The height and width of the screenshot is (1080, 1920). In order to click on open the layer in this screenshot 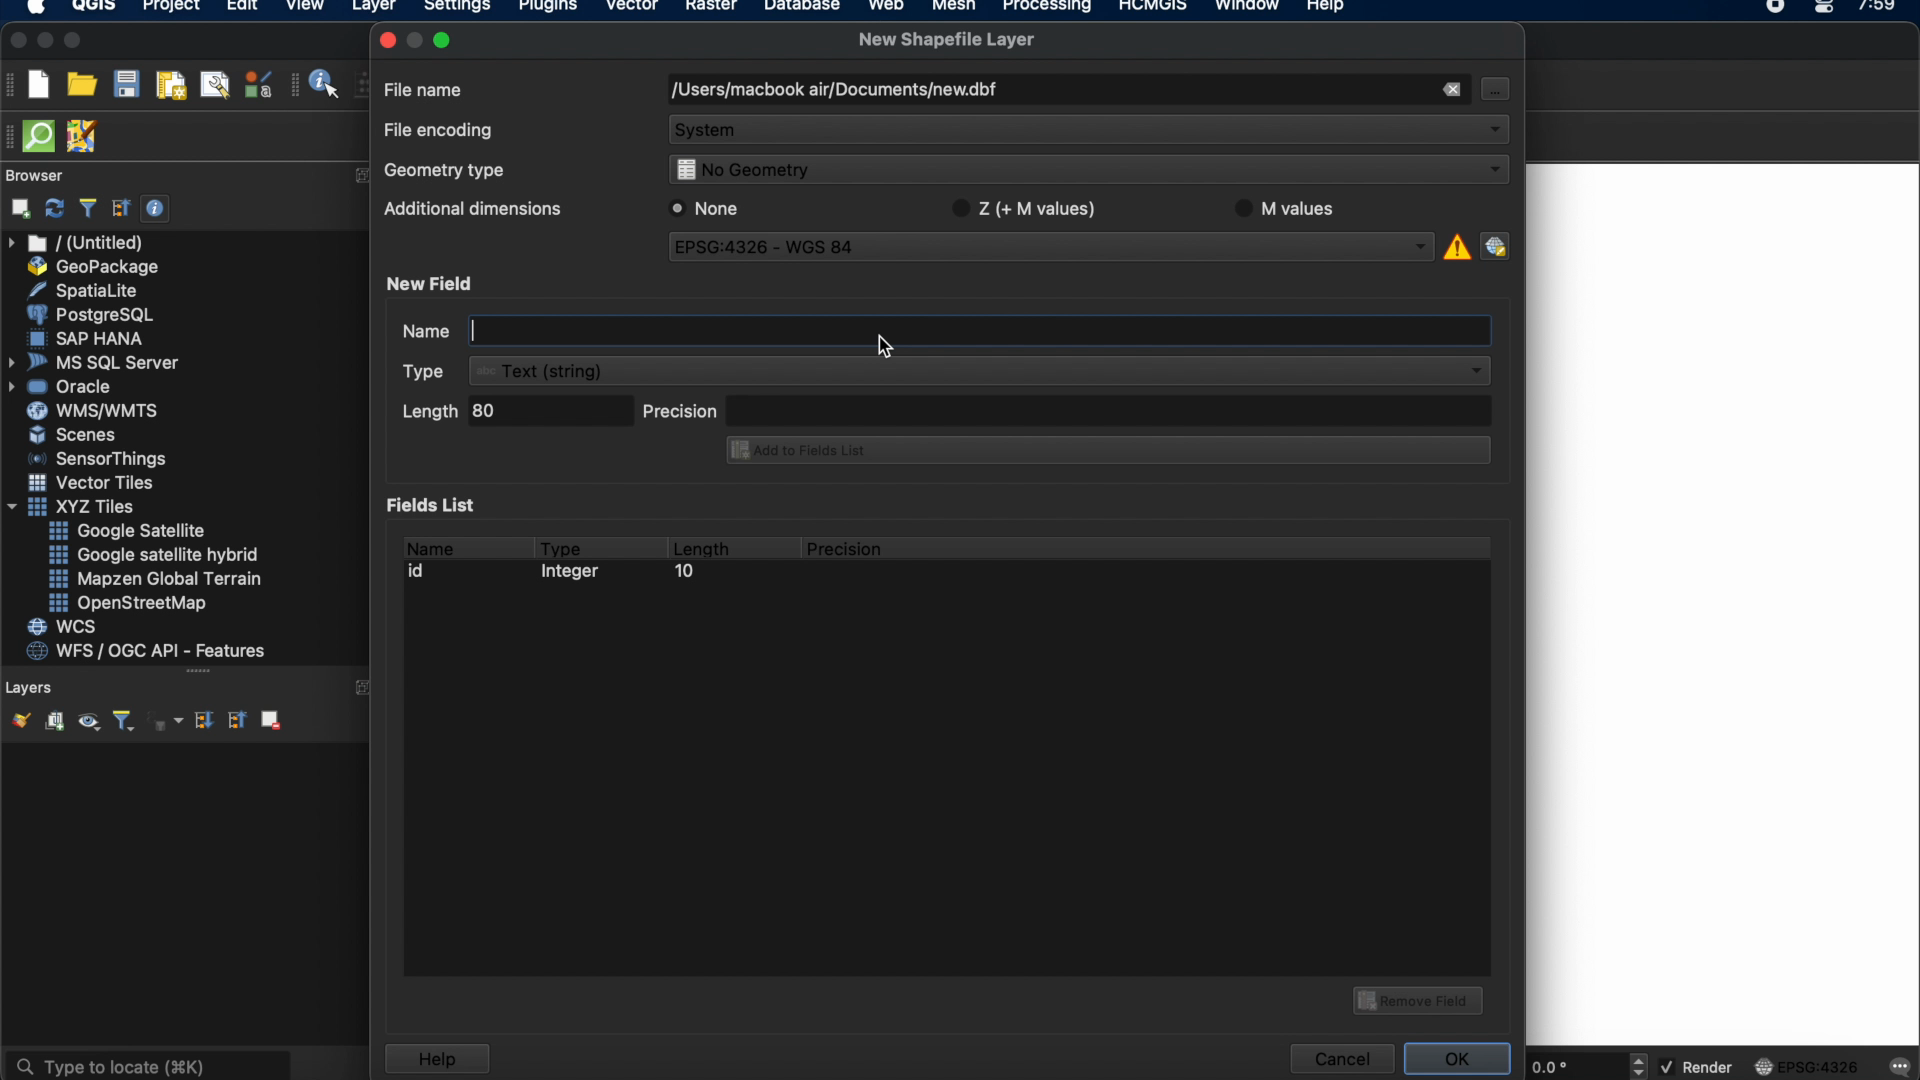, I will do `click(16, 720)`.